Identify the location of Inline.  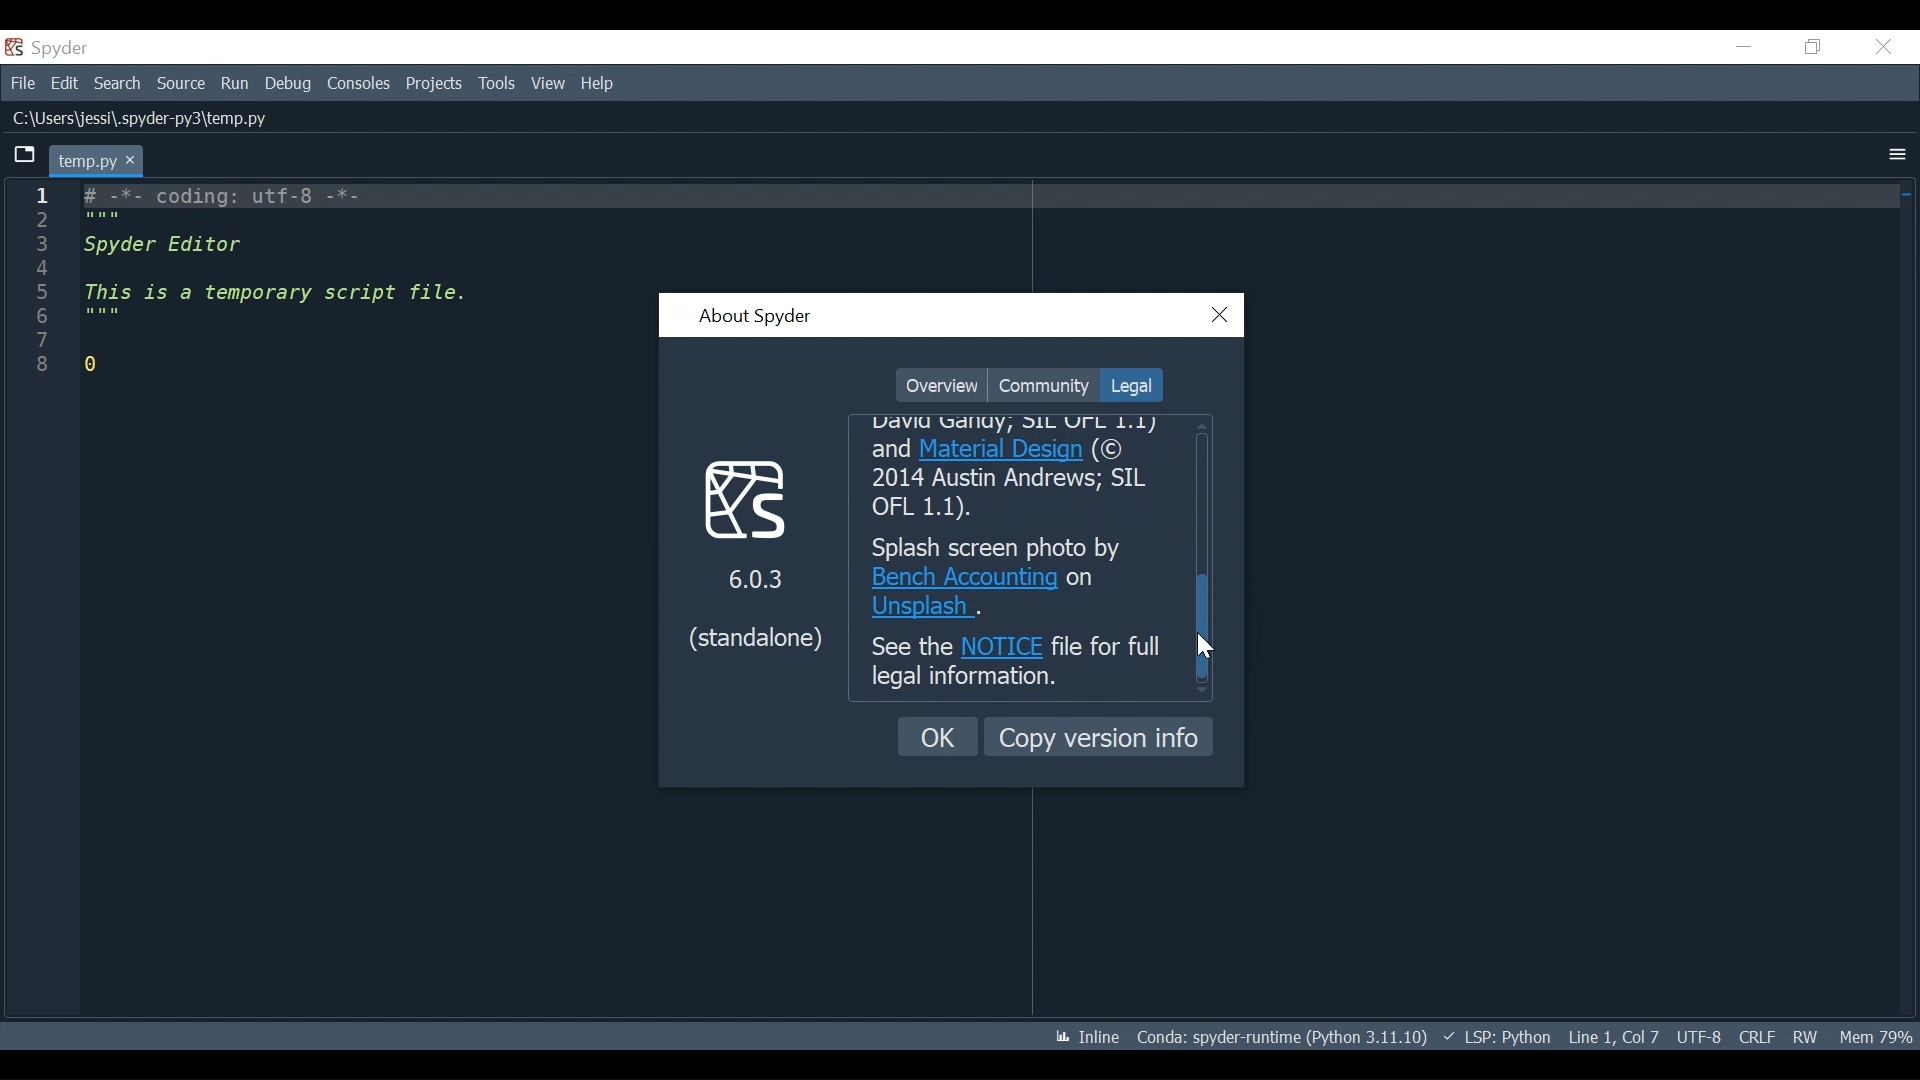
(1079, 1038).